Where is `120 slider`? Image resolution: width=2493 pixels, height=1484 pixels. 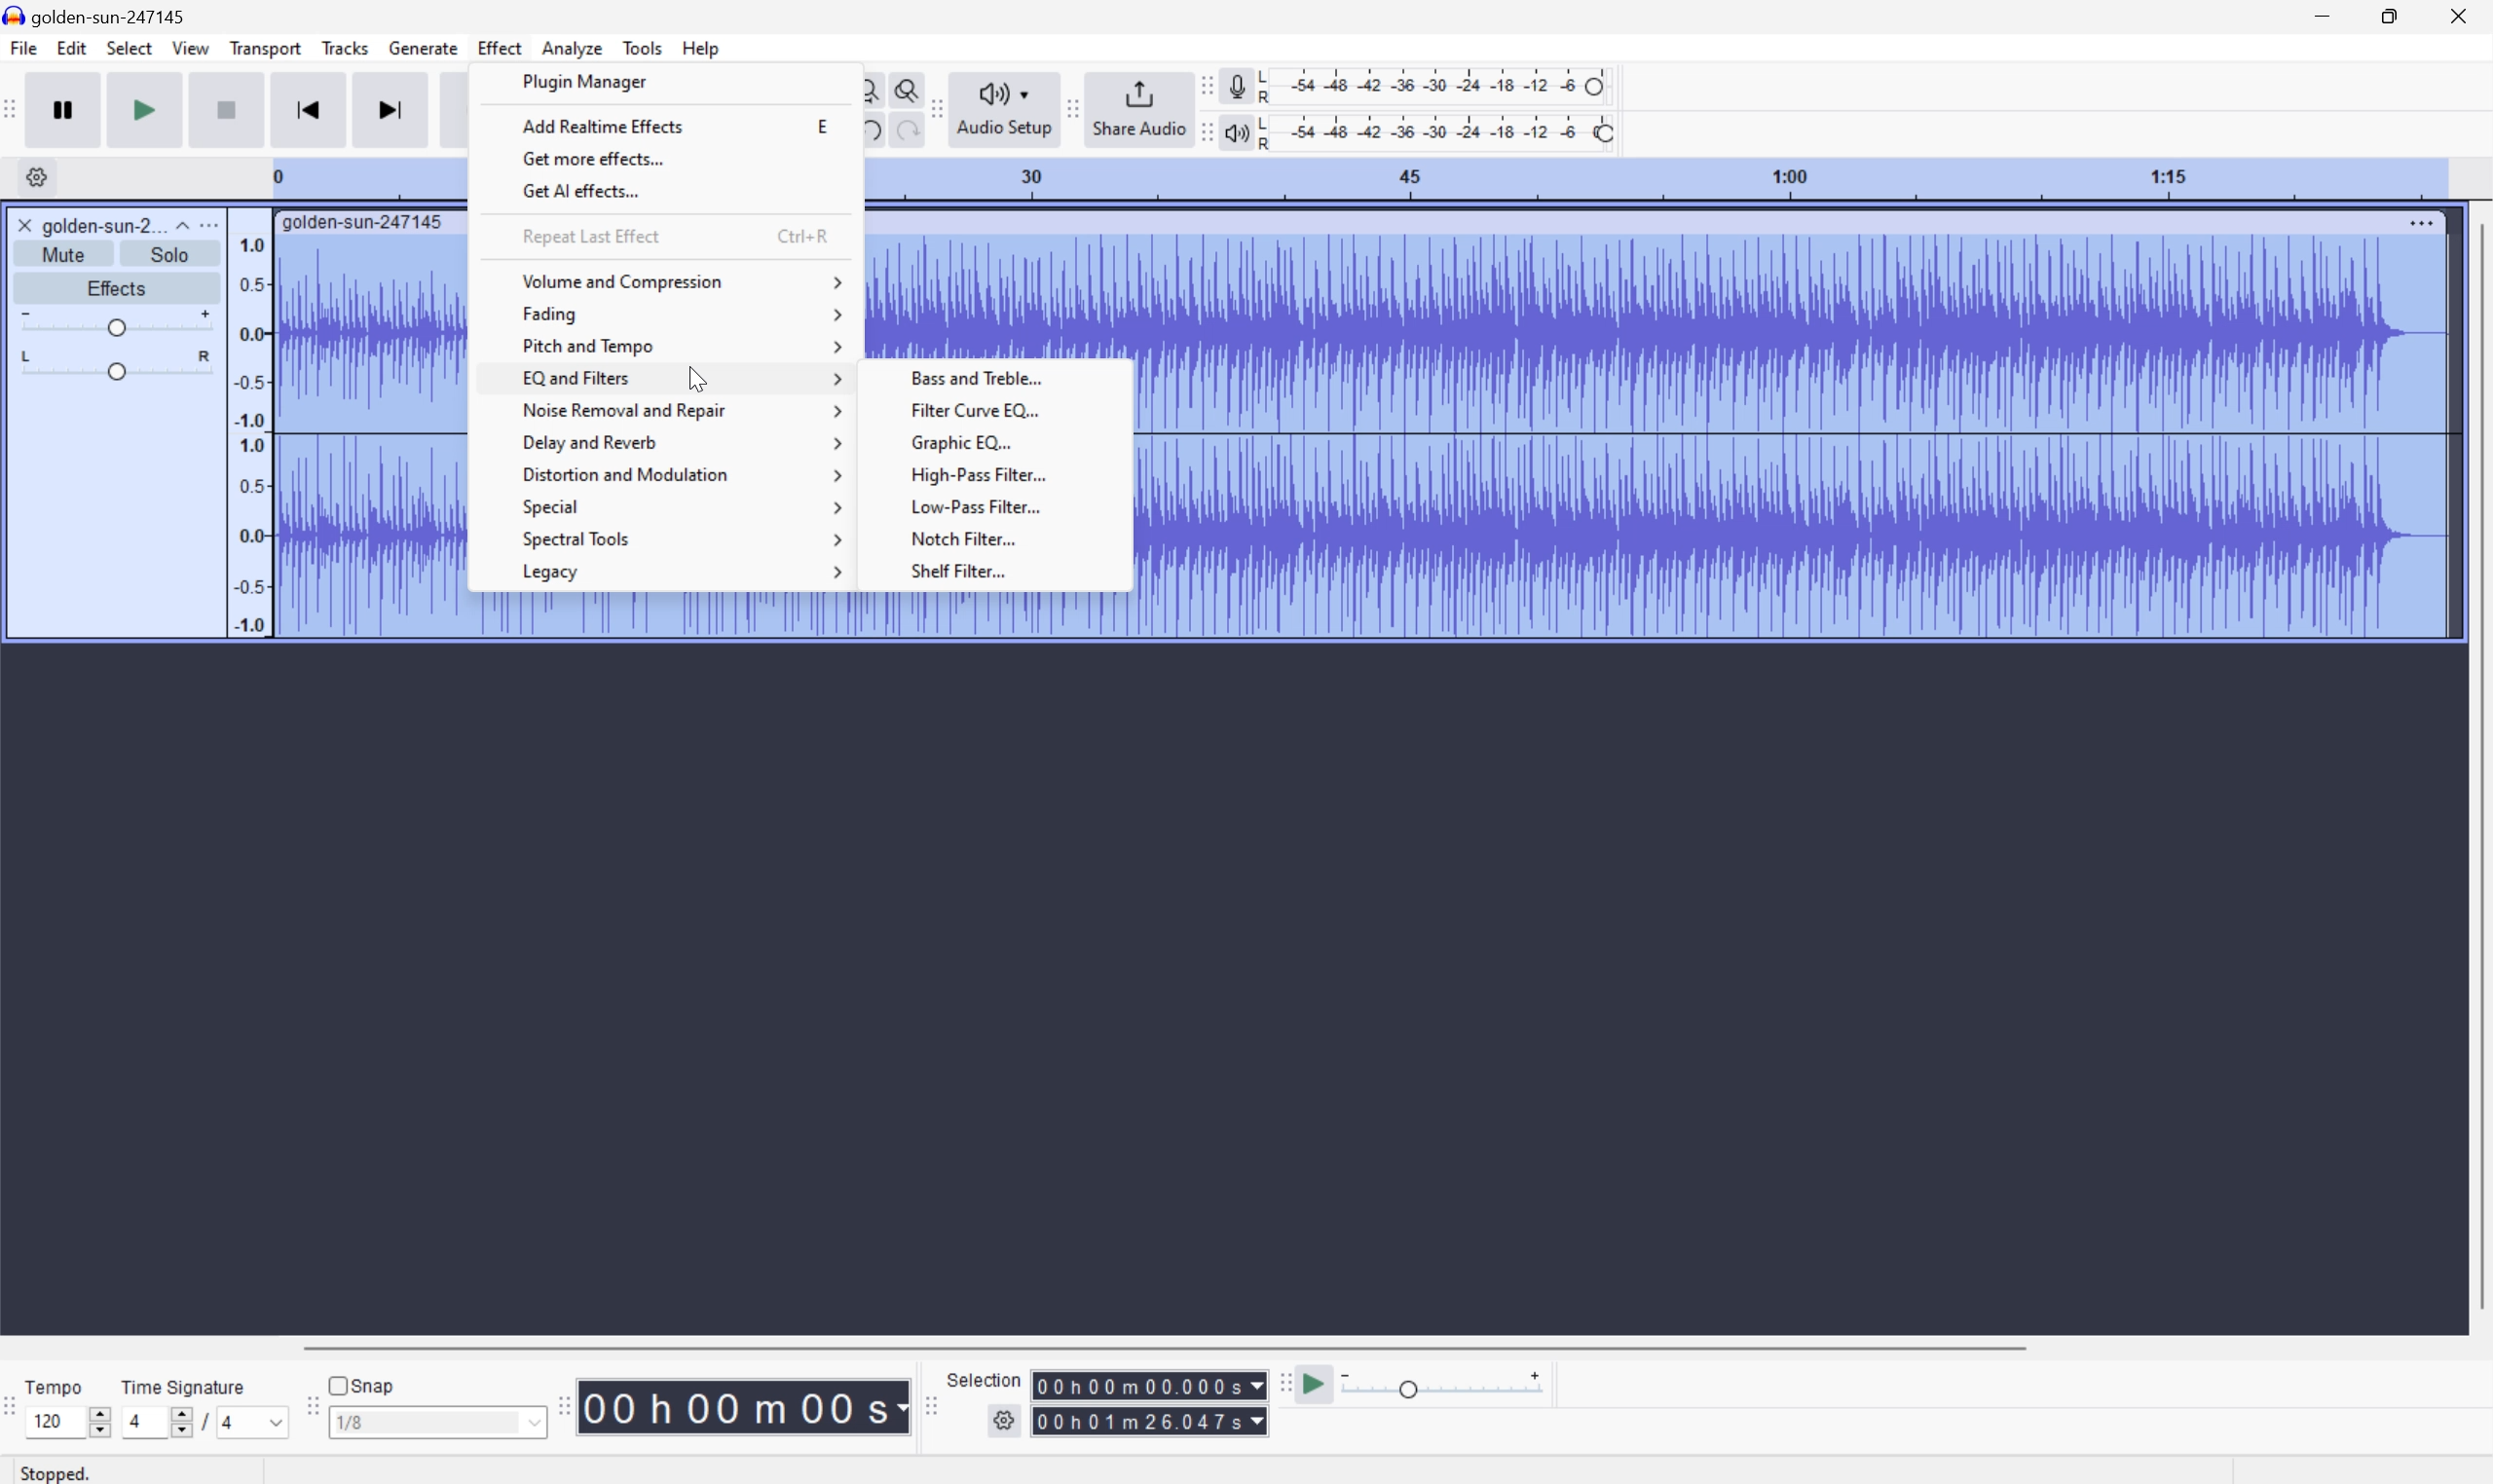 120 slider is located at coordinates (73, 1420).